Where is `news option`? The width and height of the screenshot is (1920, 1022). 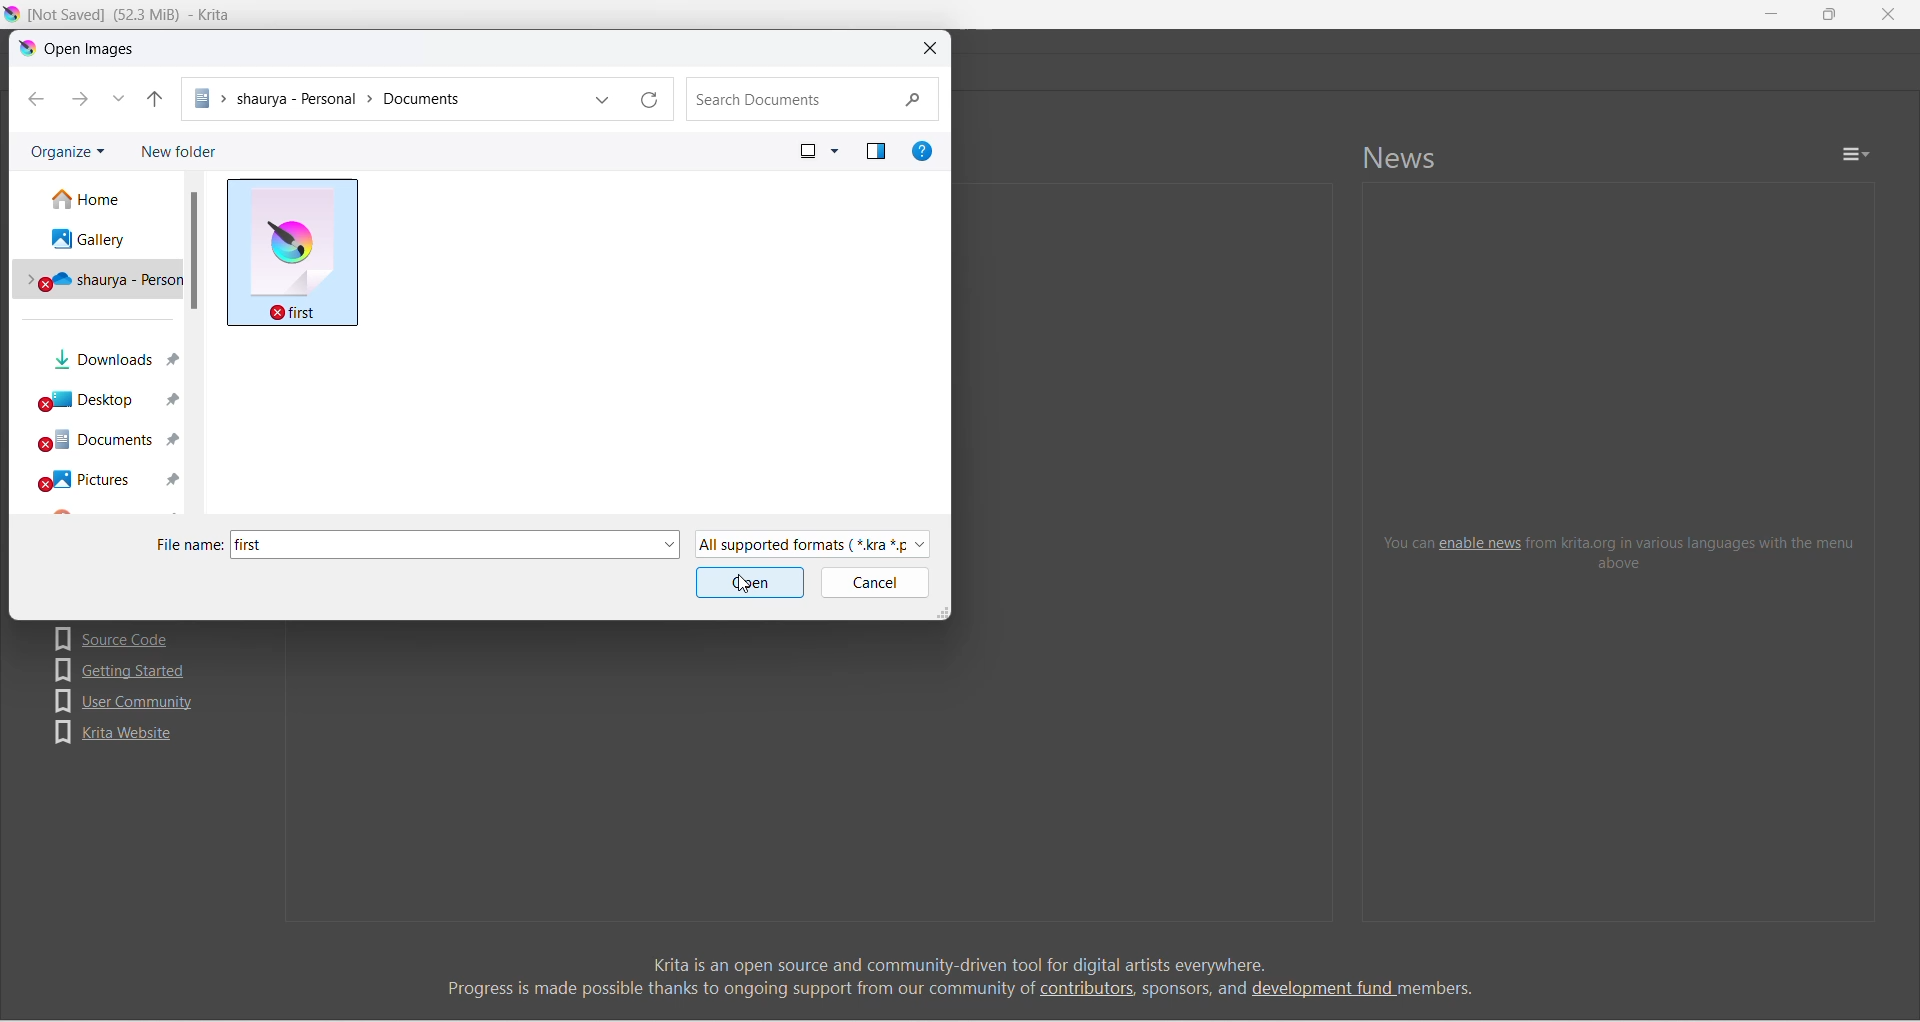 news option is located at coordinates (1856, 154).